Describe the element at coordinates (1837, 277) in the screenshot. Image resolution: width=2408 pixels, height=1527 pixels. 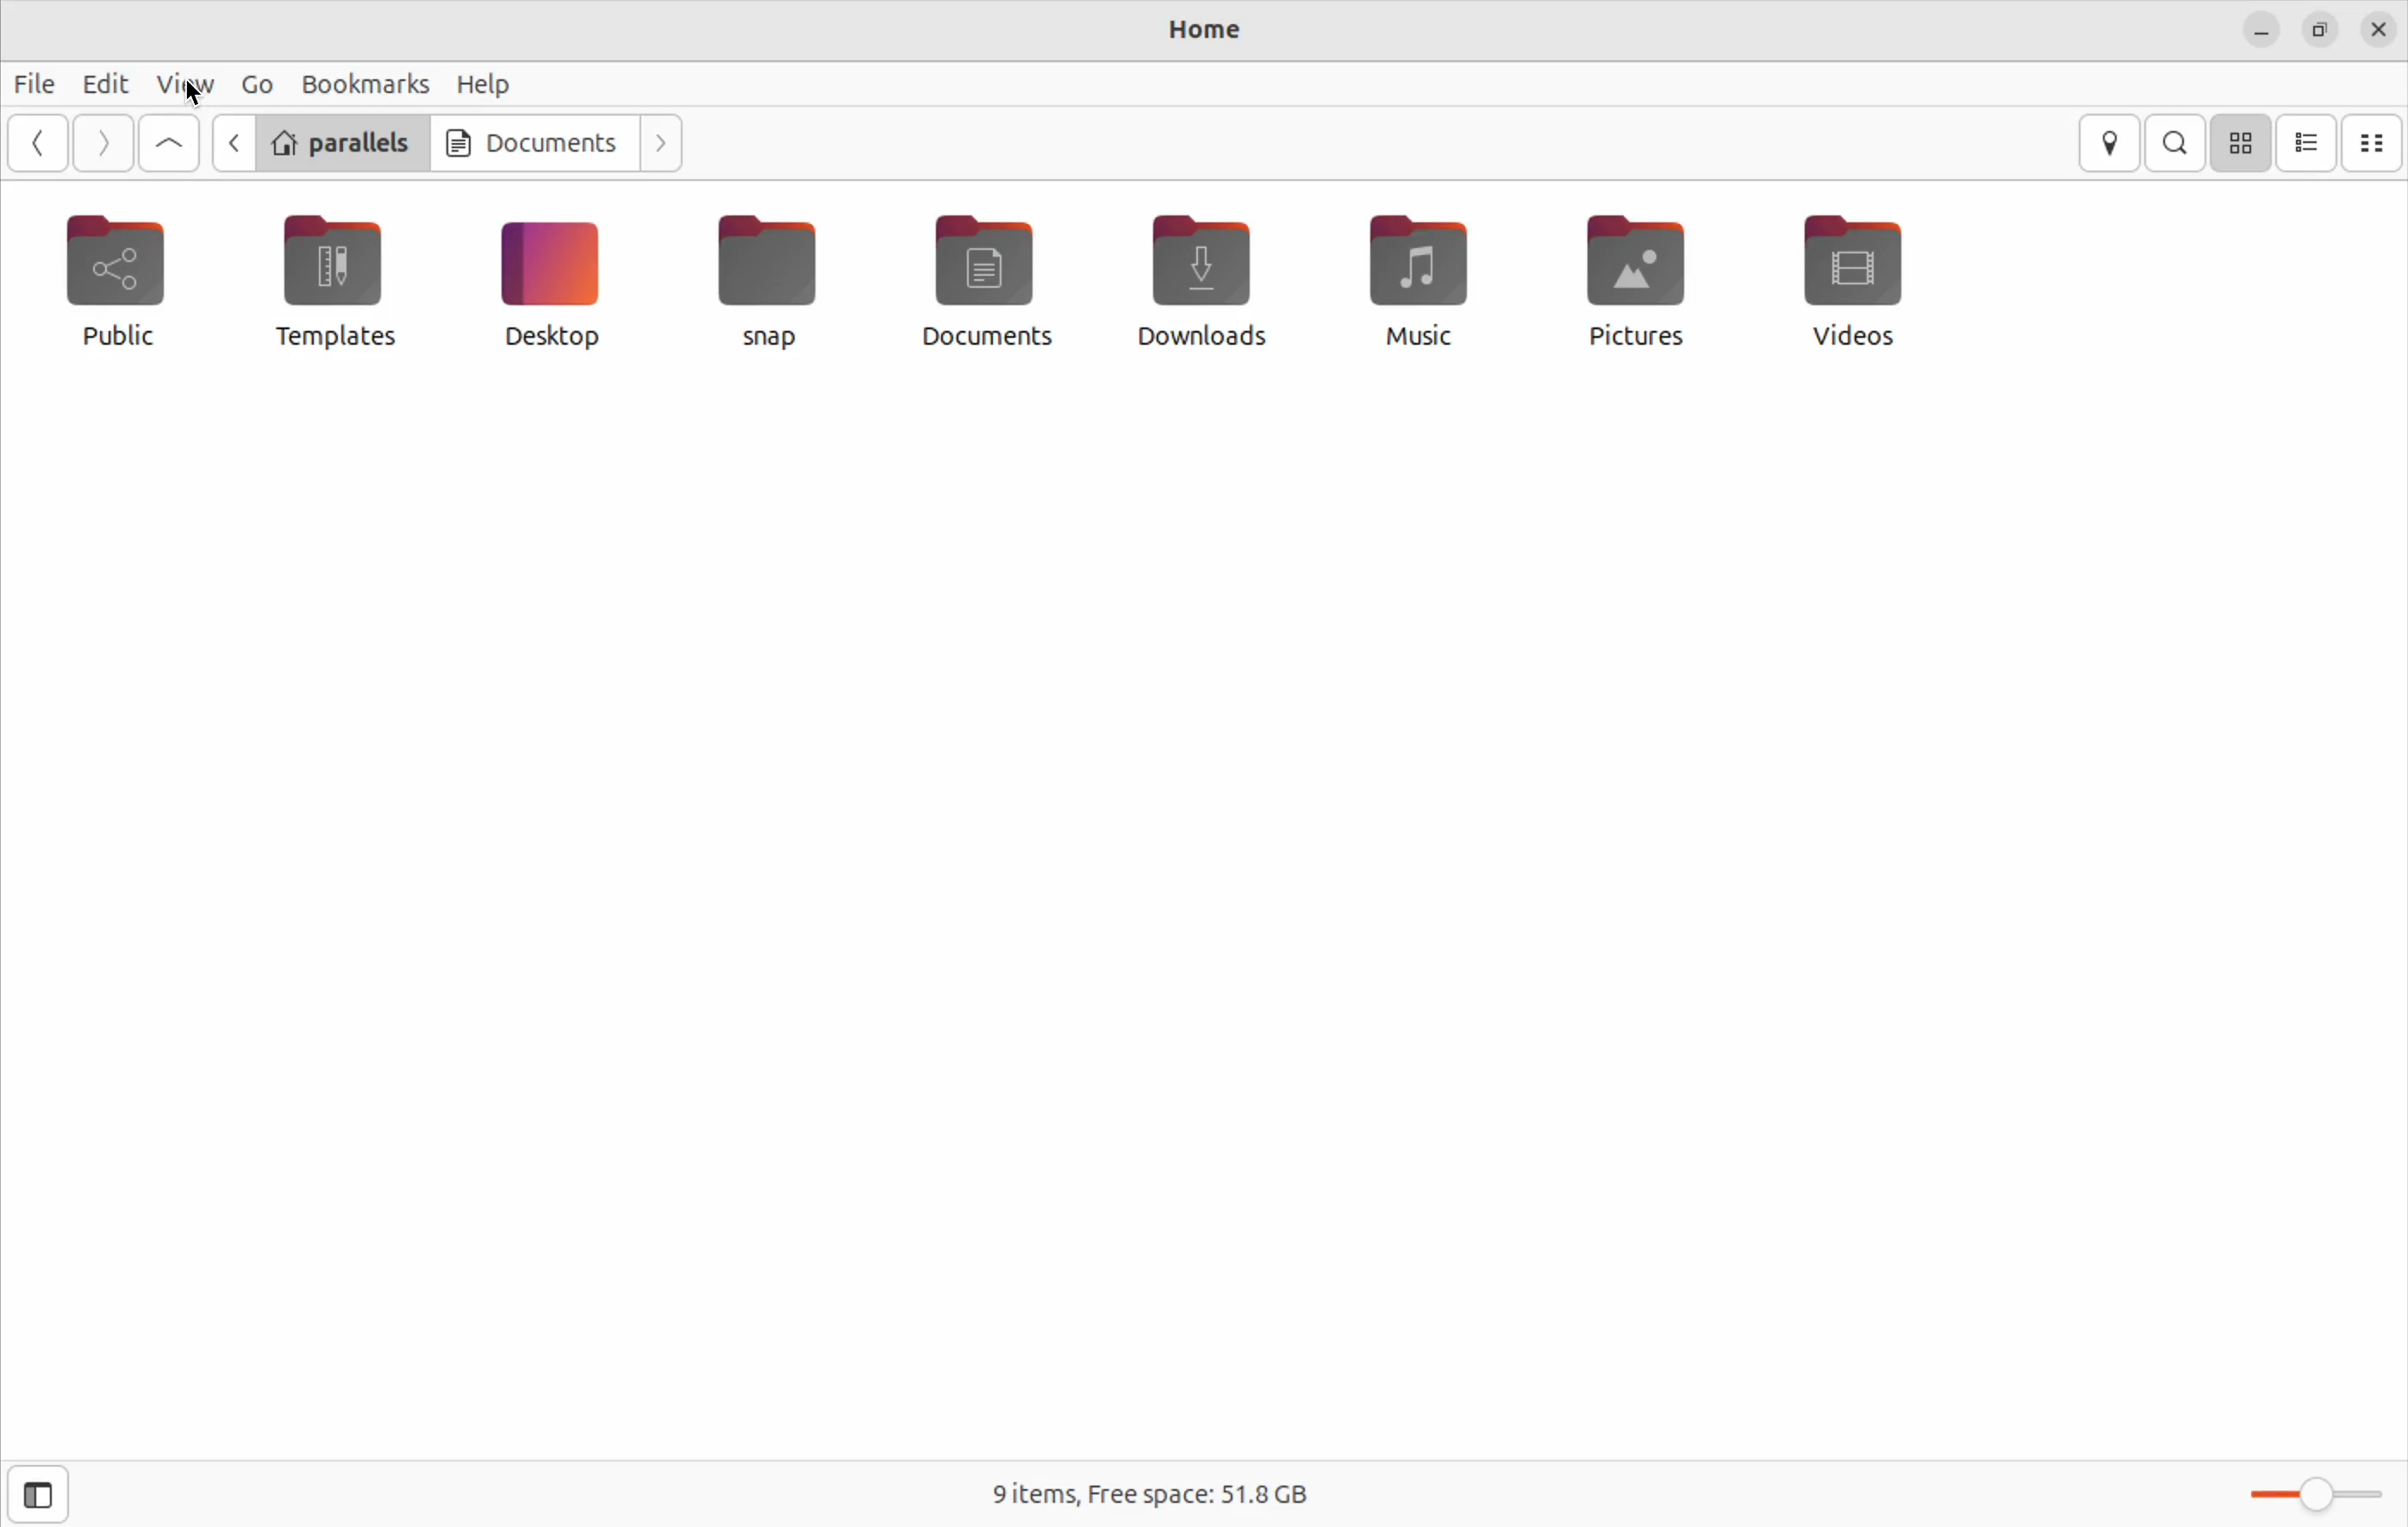
I see `vidoes` at that location.